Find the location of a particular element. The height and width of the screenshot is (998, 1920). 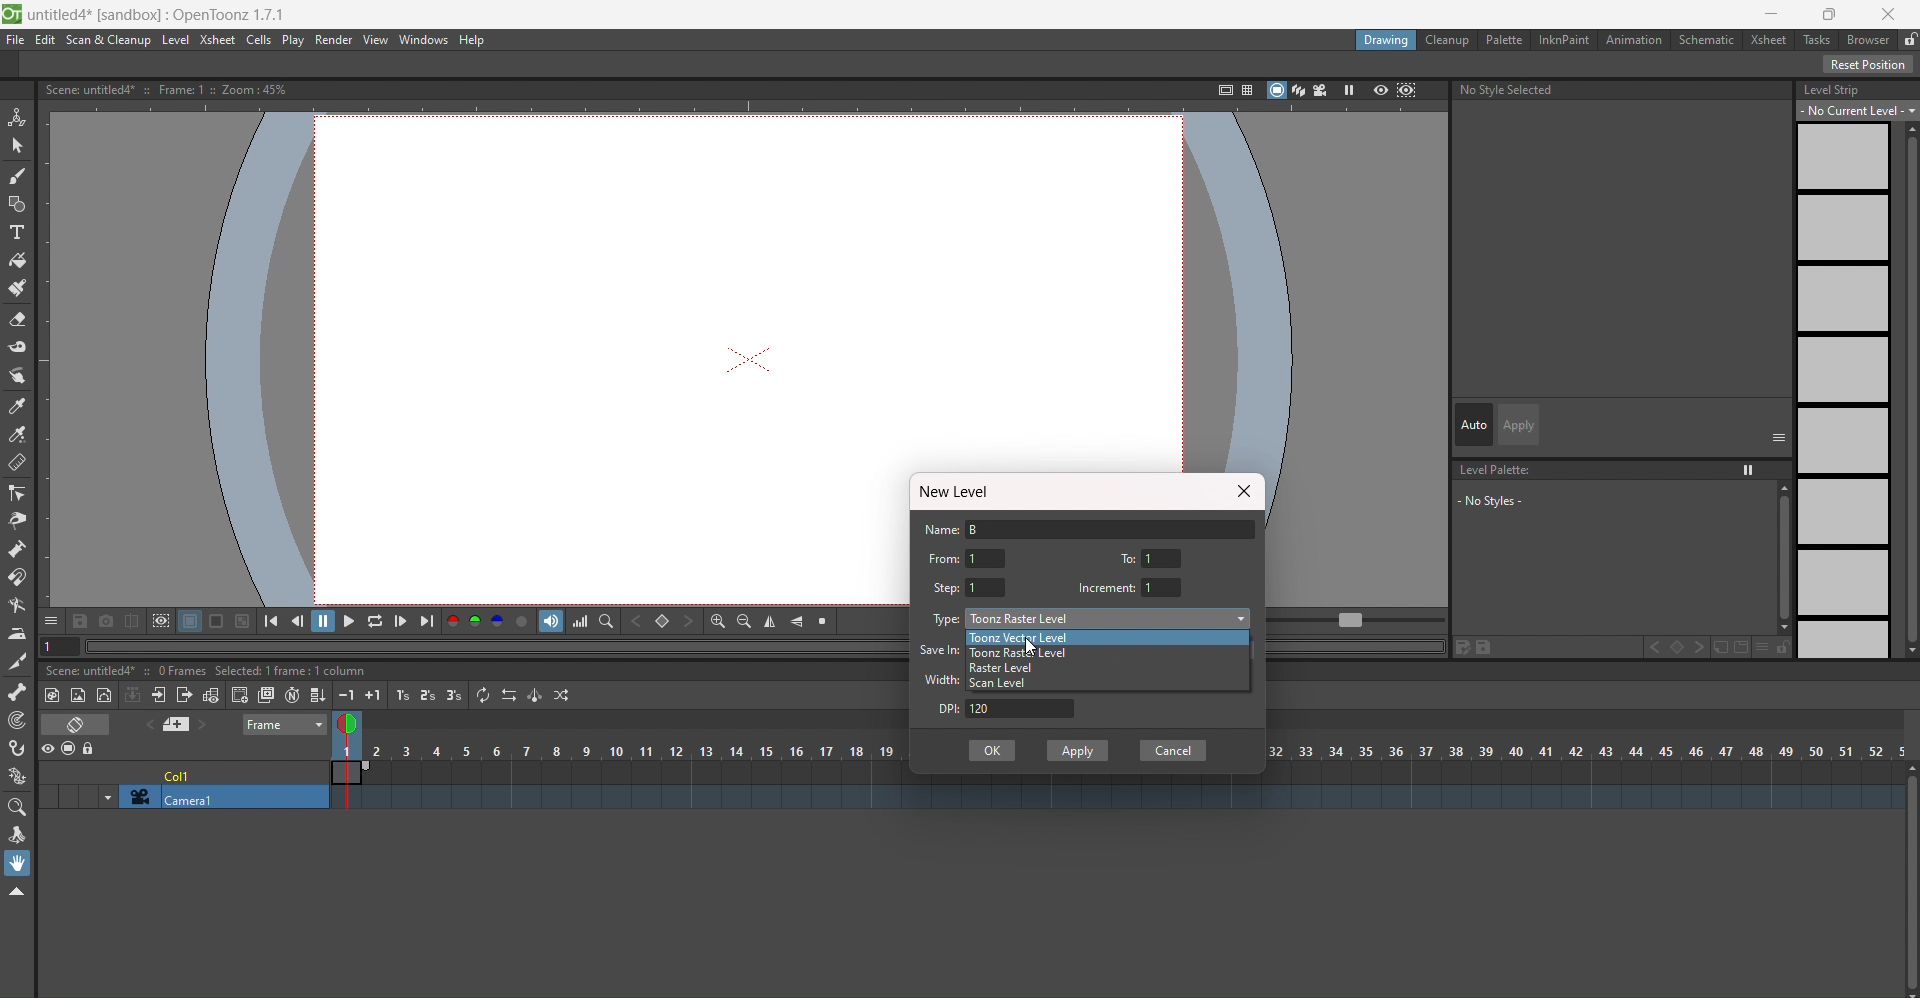

magnet tool is located at coordinates (18, 577).